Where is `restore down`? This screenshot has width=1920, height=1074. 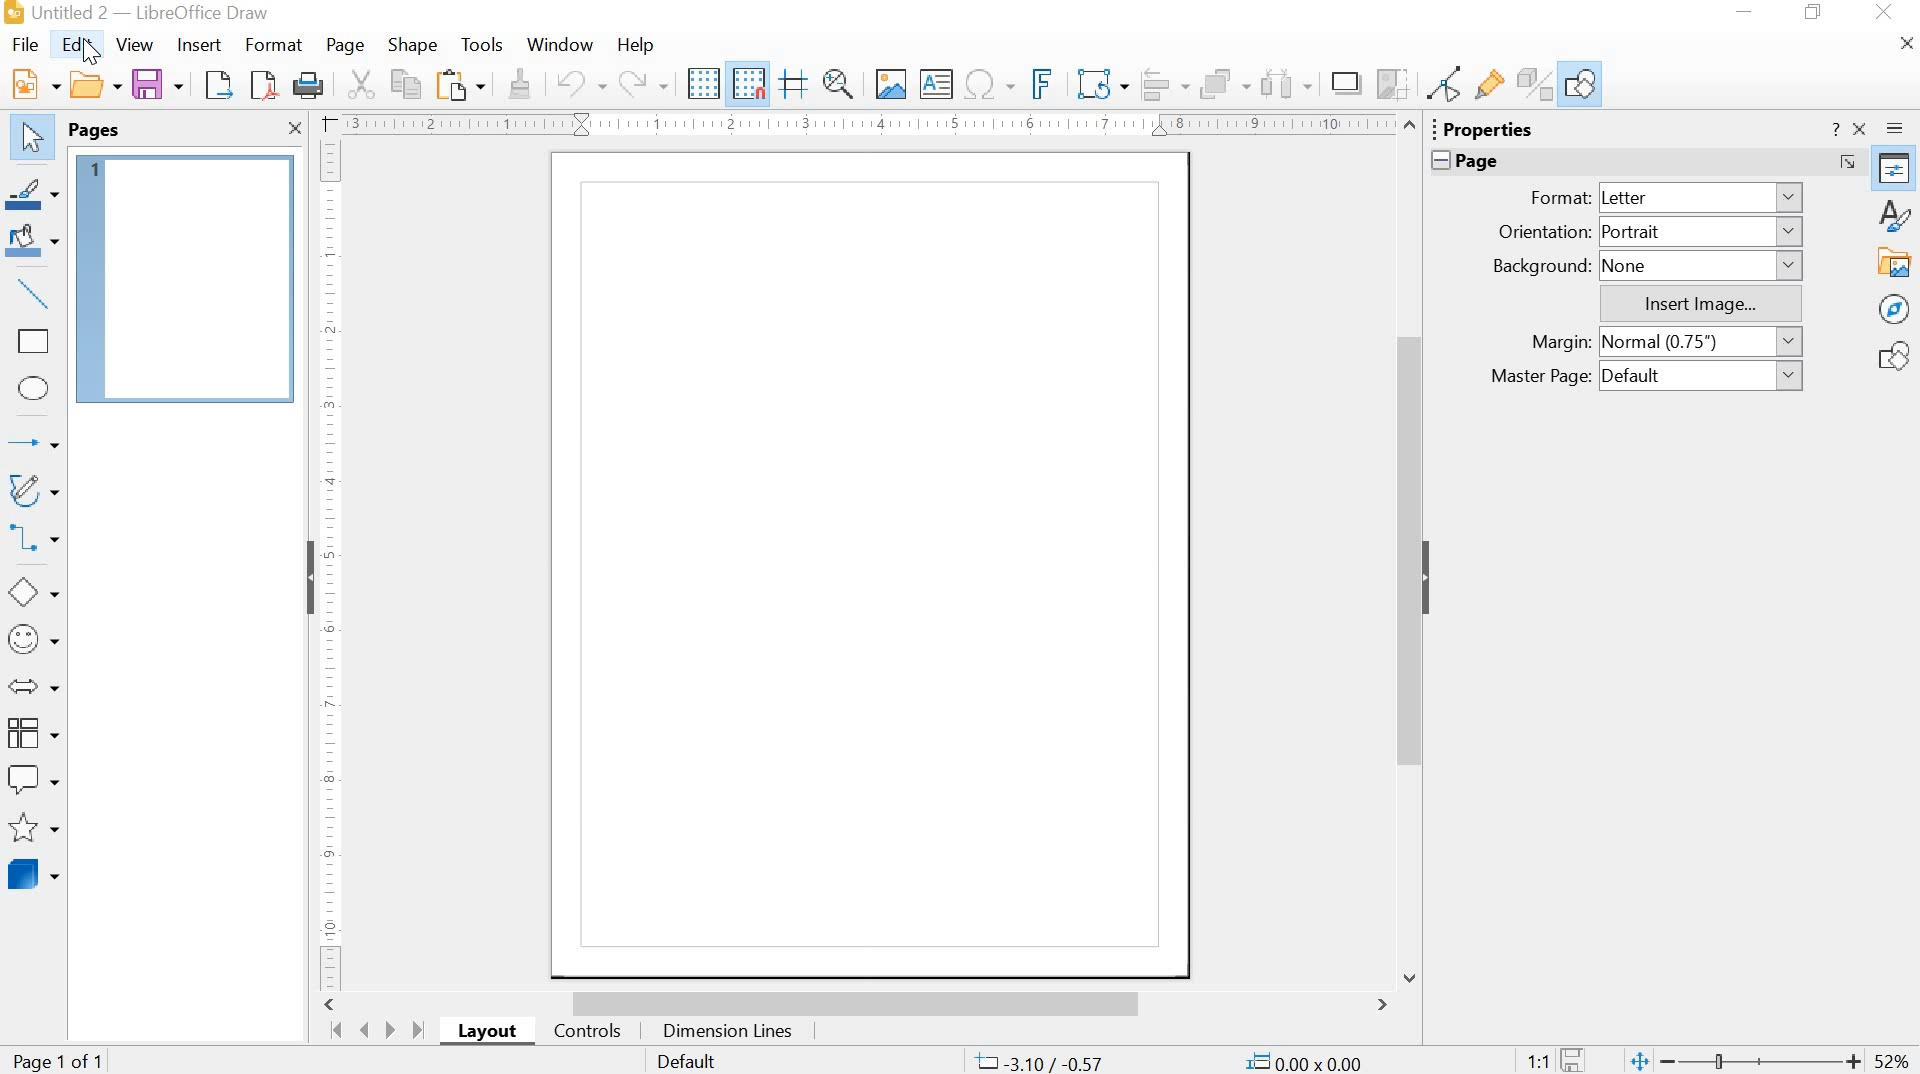 restore down is located at coordinates (1813, 15).